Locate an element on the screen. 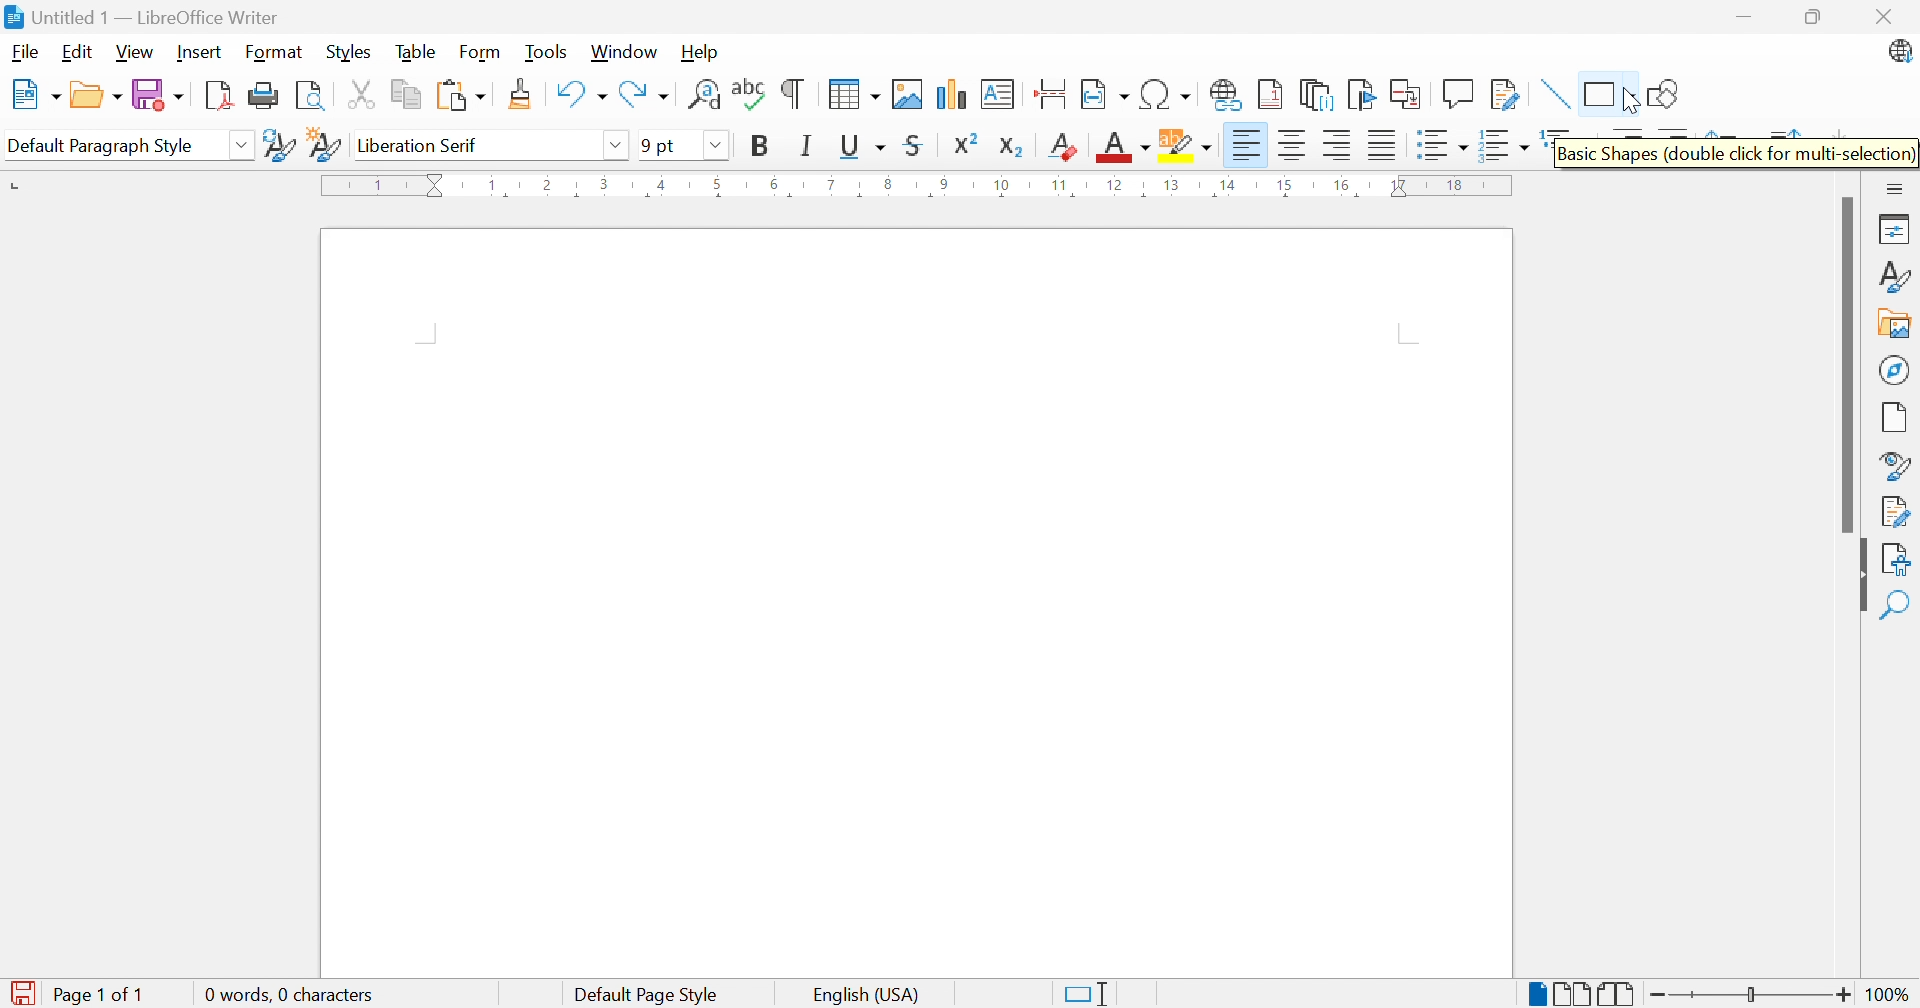 The height and width of the screenshot is (1008, 1920). Justified is located at coordinates (1383, 145).